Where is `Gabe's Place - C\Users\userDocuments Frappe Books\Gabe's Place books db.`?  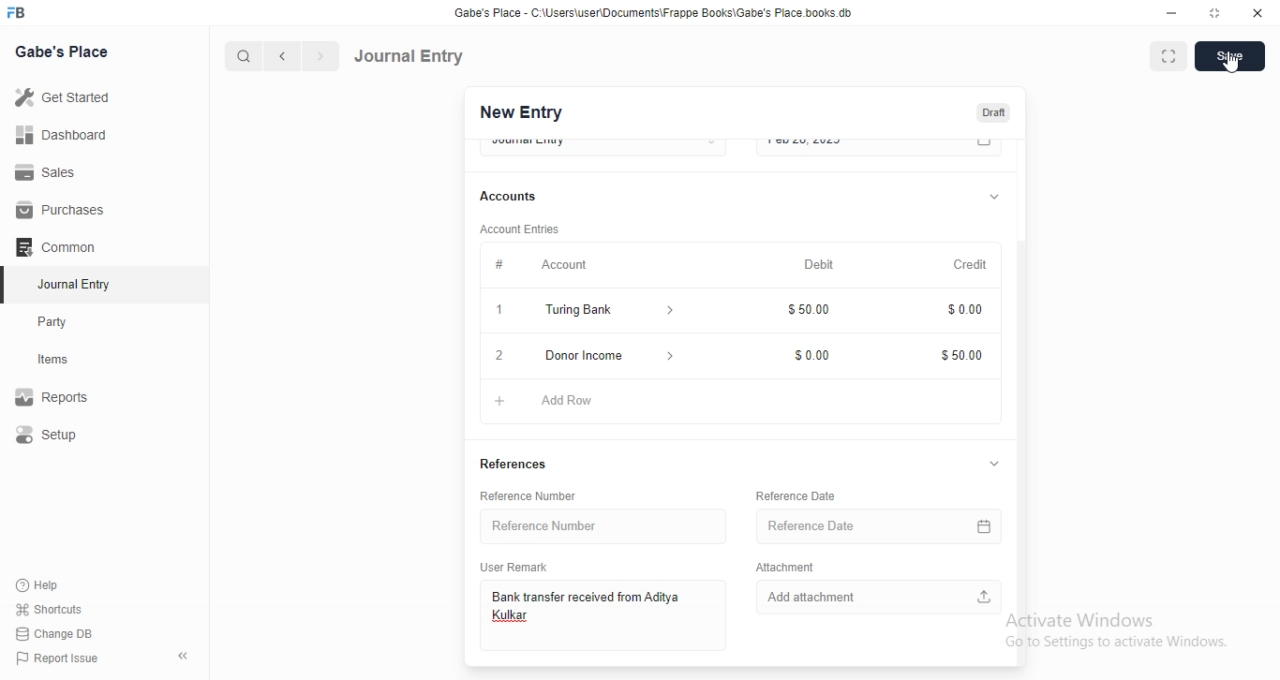
Gabe's Place - C\Users\userDocuments Frappe Books\Gabe's Place books db. is located at coordinates (654, 13).